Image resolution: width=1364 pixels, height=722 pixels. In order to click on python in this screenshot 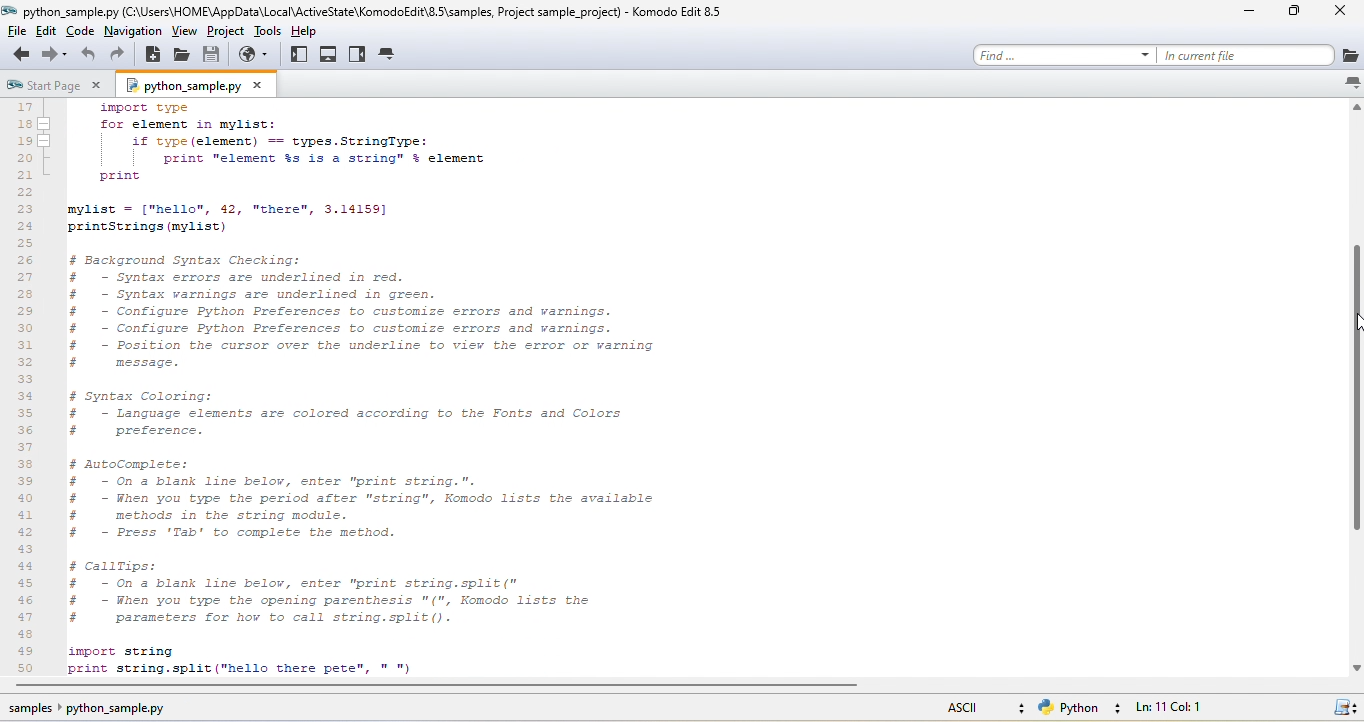, I will do `click(1083, 708)`.